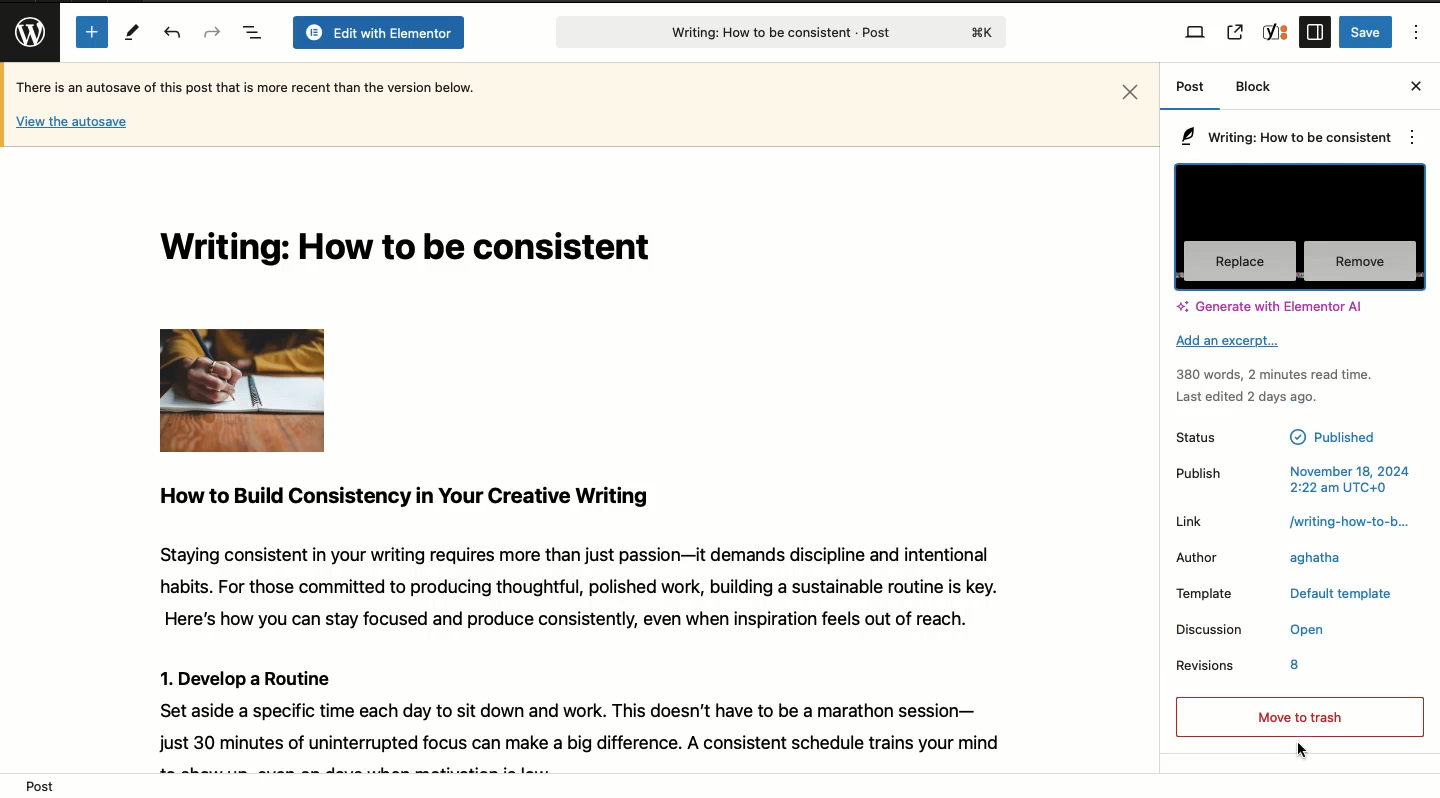 The width and height of the screenshot is (1440, 798). I want to click on Sidebar, so click(1315, 32).